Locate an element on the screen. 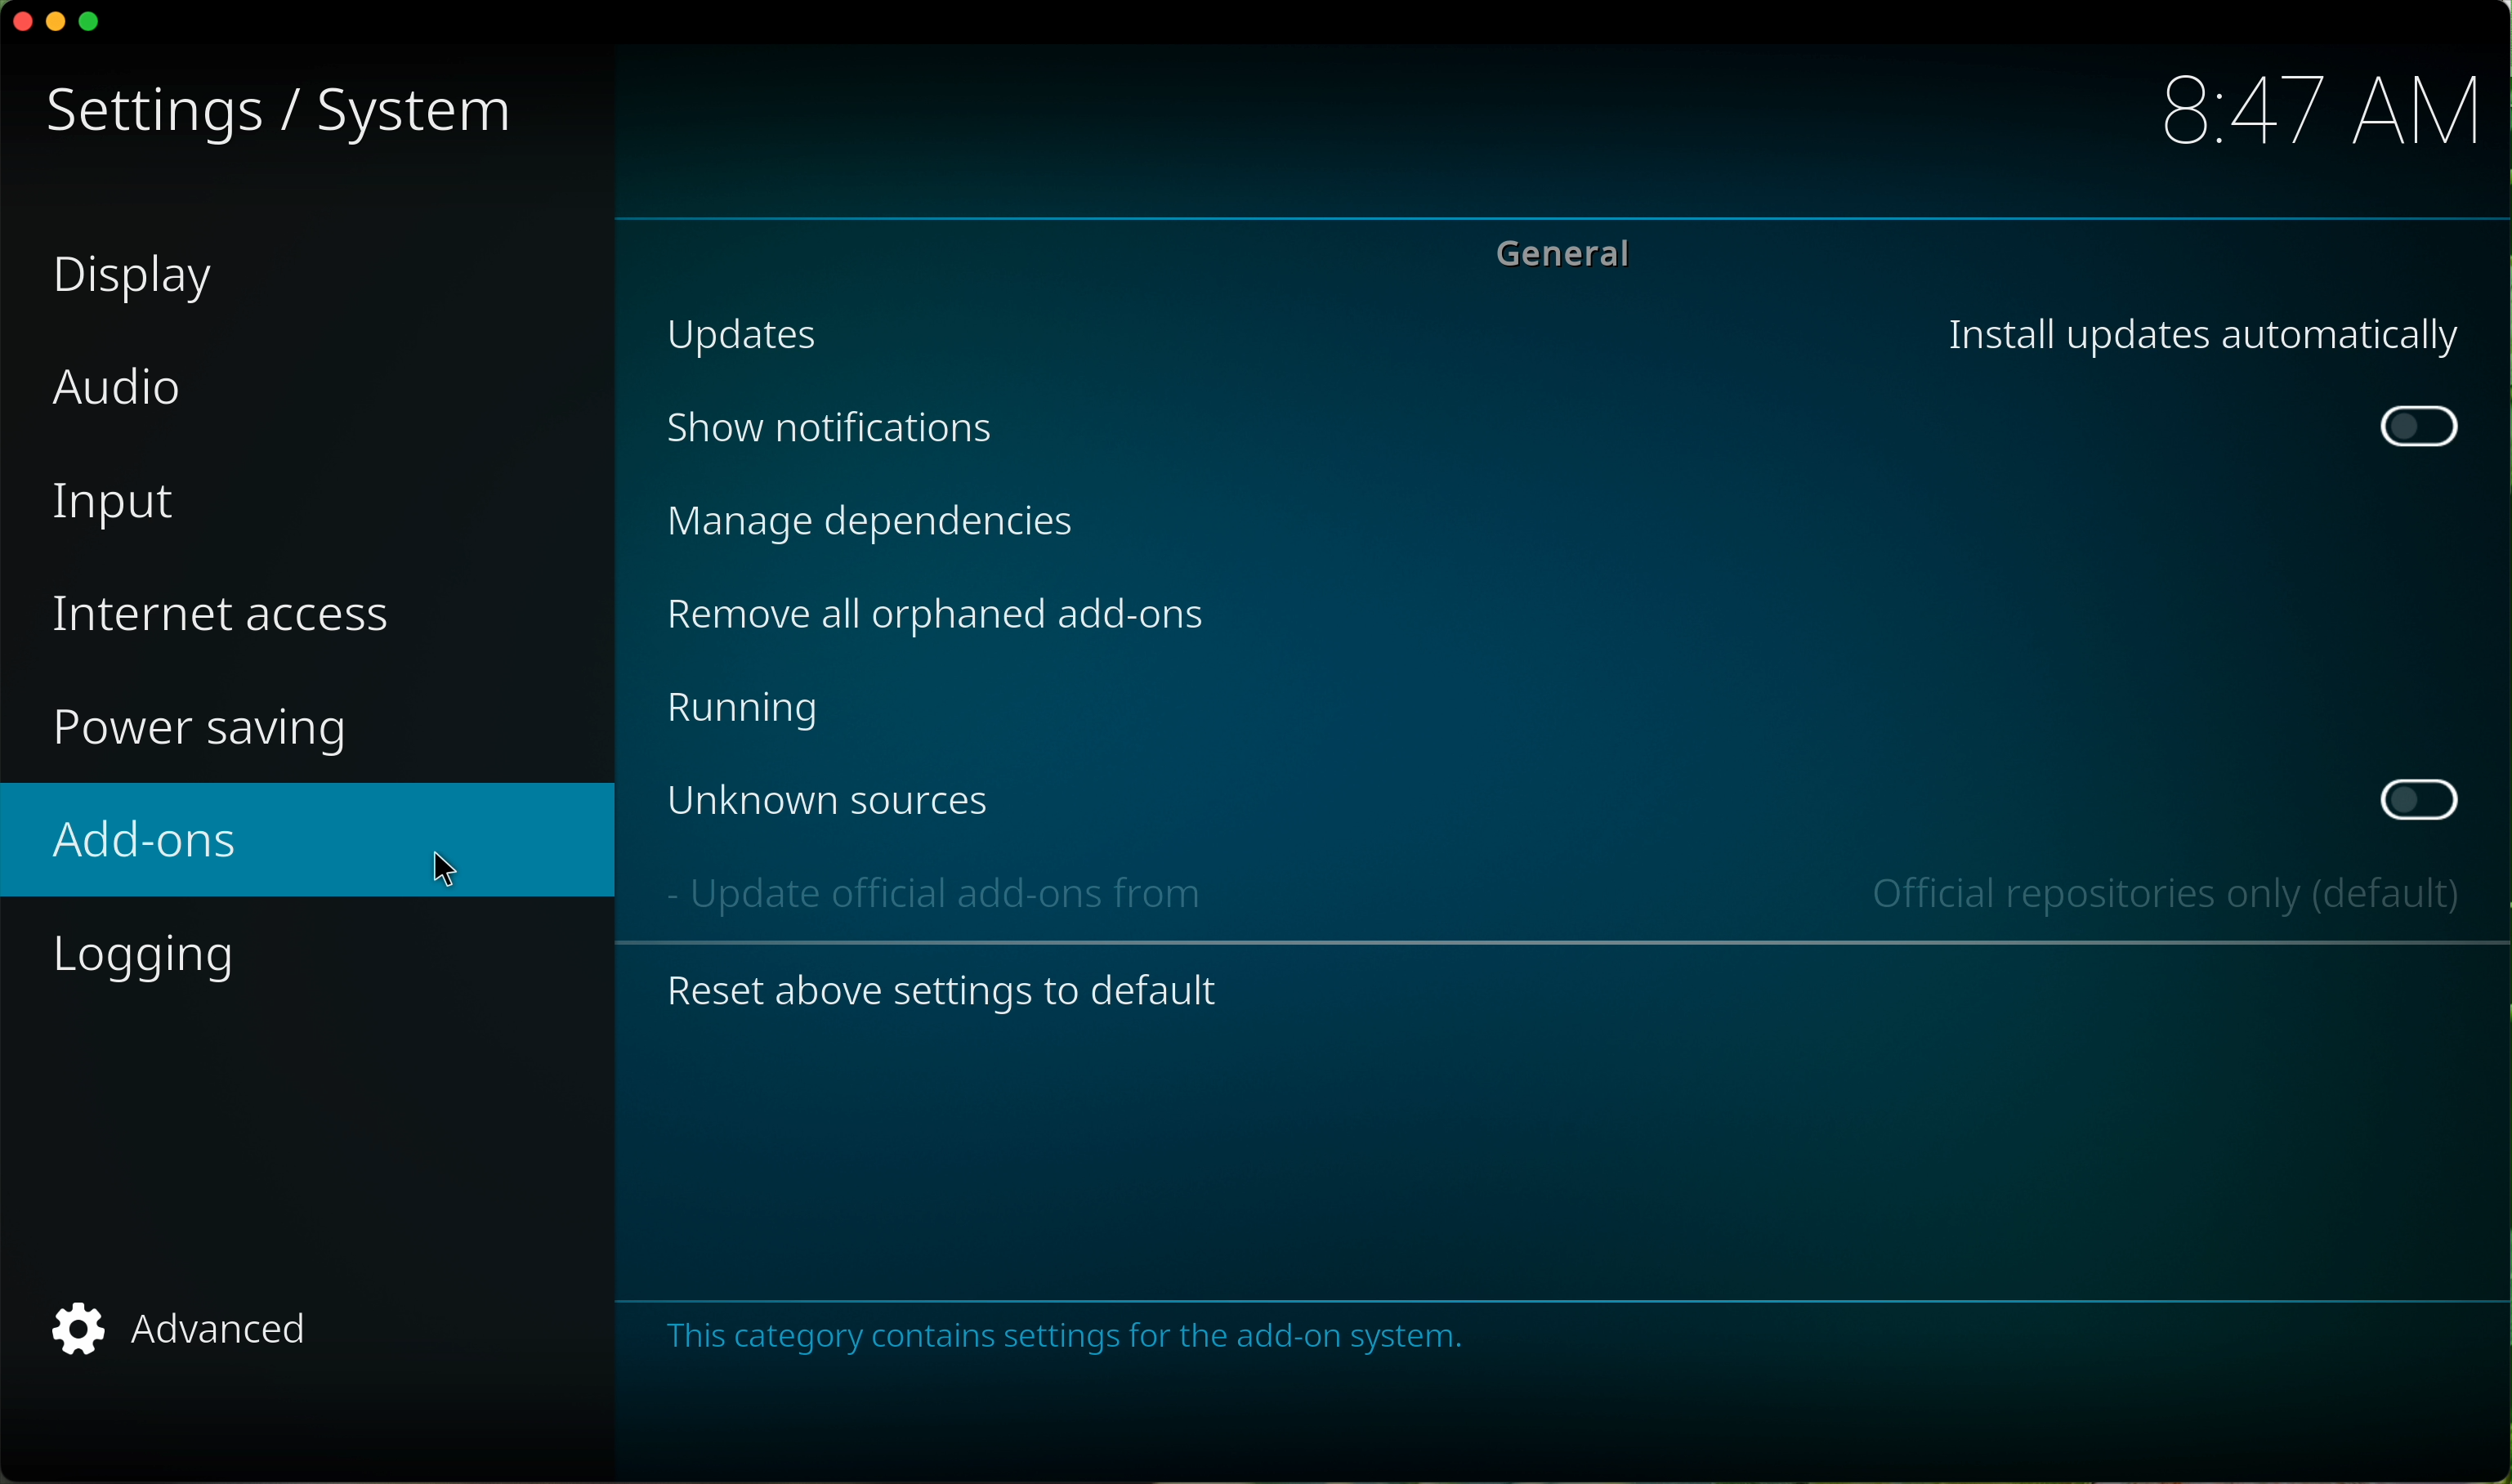  mouse is located at coordinates (447, 865).